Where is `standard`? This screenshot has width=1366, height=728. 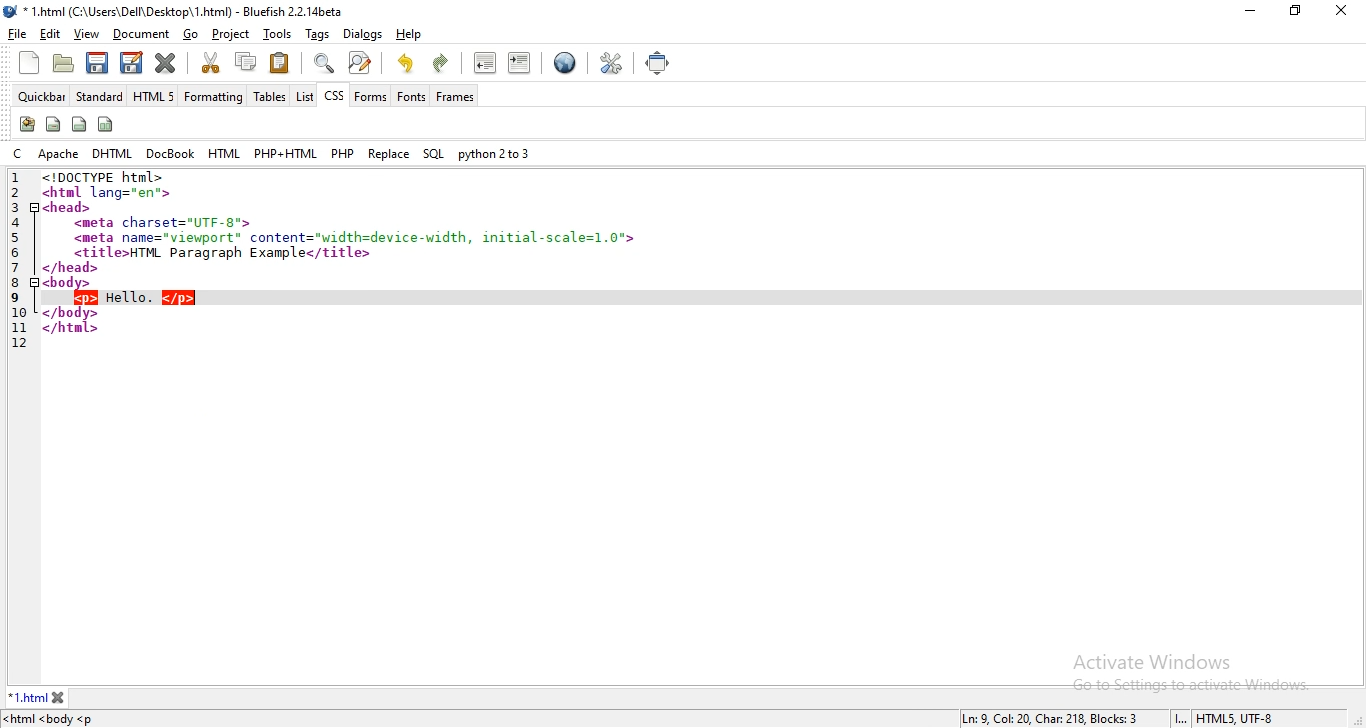
standard is located at coordinates (98, 94).